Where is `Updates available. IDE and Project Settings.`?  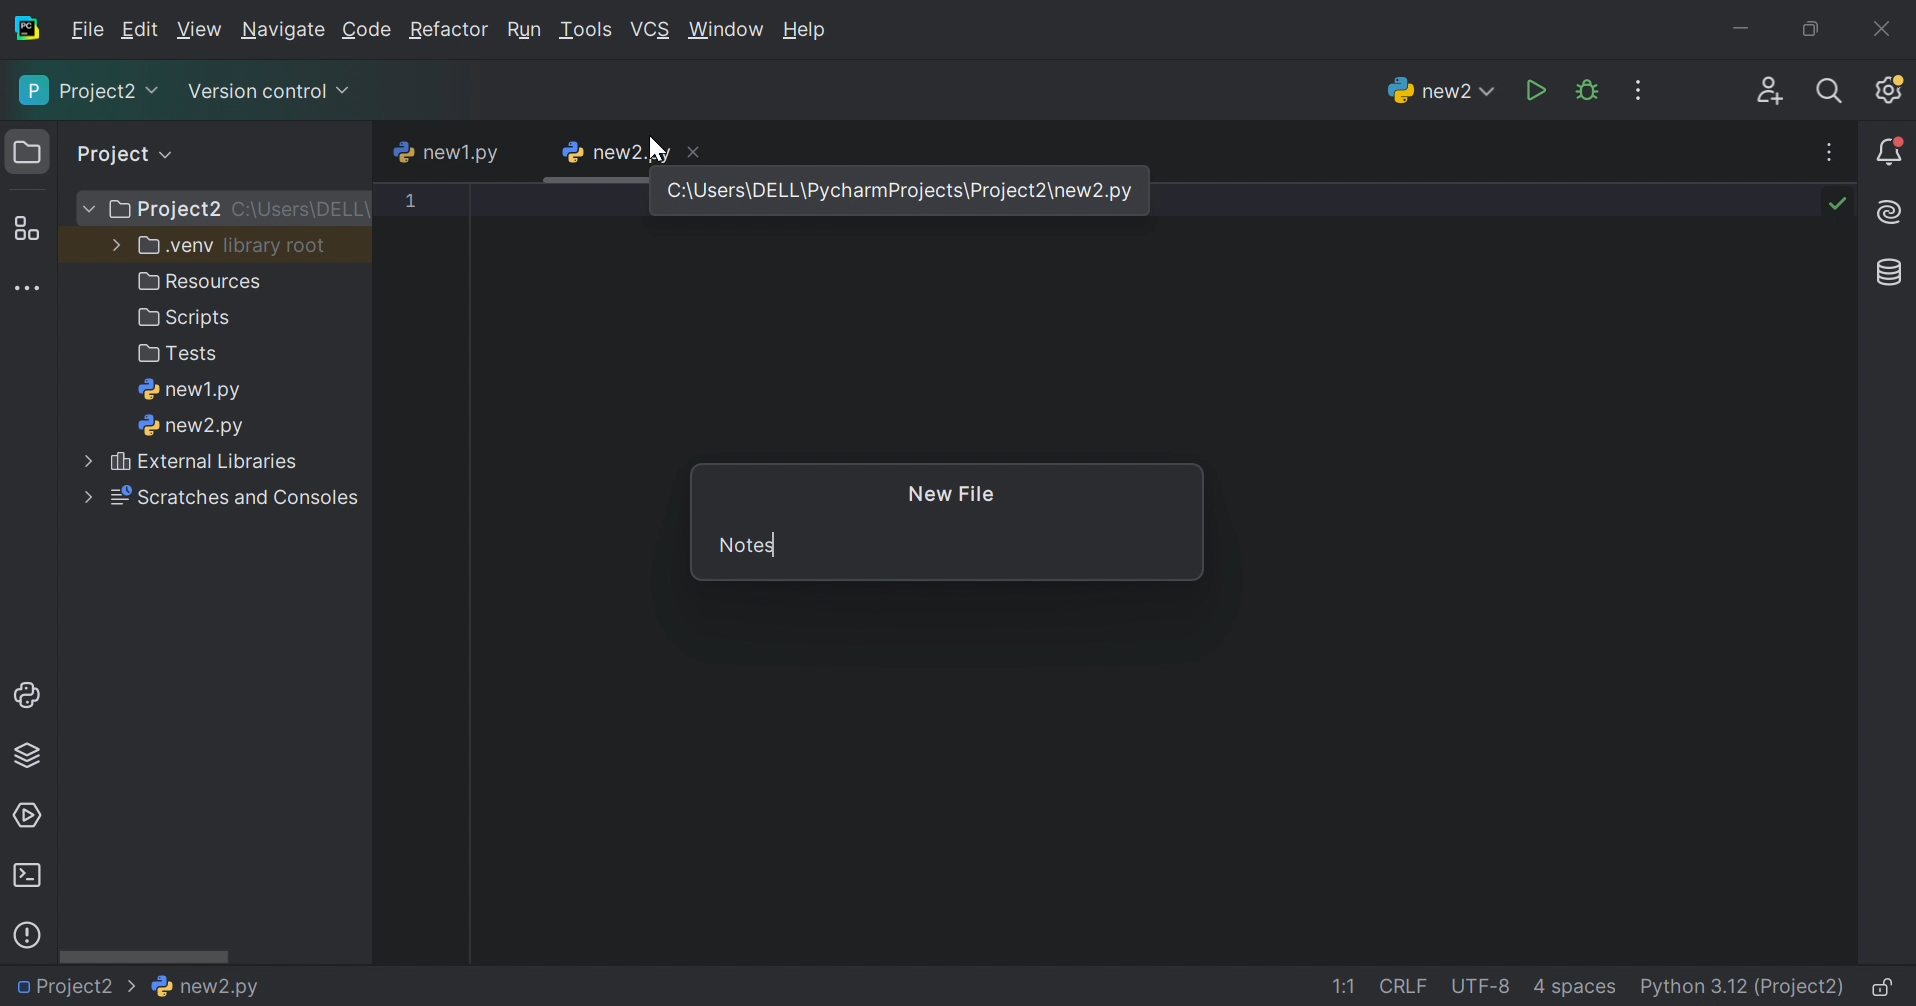
Updates available. IDE and Project Settings. is located at coordinates (1641, 90).